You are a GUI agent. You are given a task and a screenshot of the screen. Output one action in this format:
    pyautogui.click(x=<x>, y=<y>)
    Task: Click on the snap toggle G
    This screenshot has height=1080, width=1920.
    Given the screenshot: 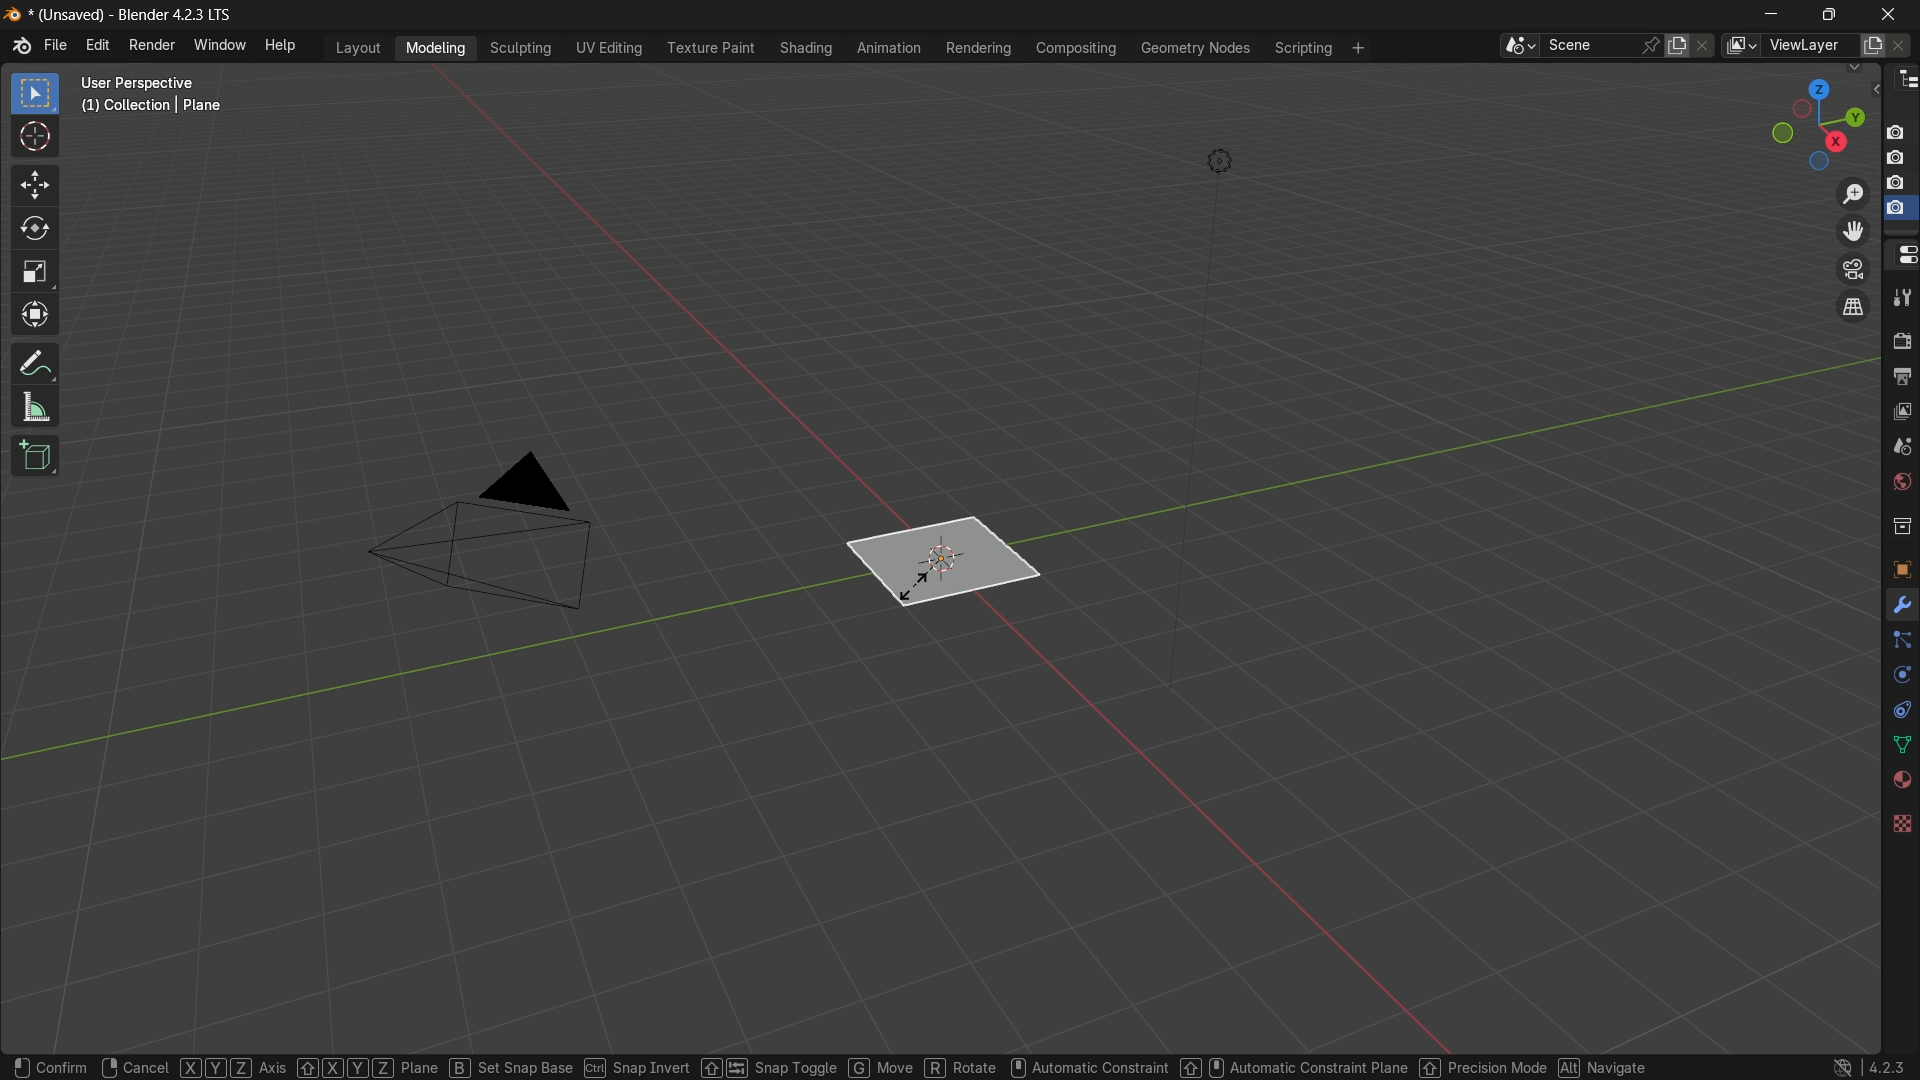 What is the action you would take?
    pyautogui.click(x=810, y=1063)
    